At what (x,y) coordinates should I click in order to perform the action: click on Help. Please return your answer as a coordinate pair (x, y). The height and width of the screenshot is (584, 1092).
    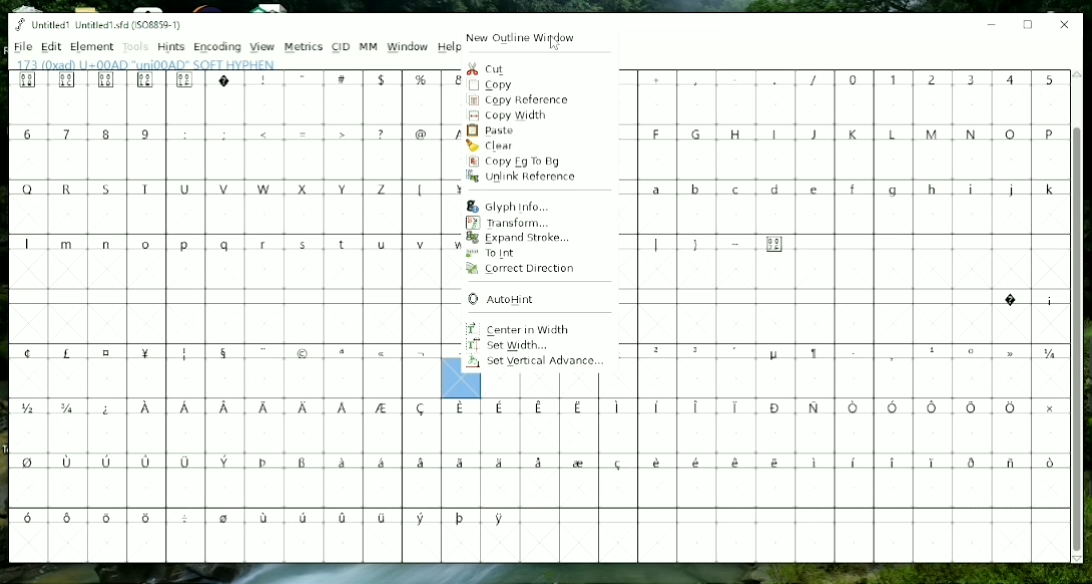
    Looking at the image, I should click on (449, 45).